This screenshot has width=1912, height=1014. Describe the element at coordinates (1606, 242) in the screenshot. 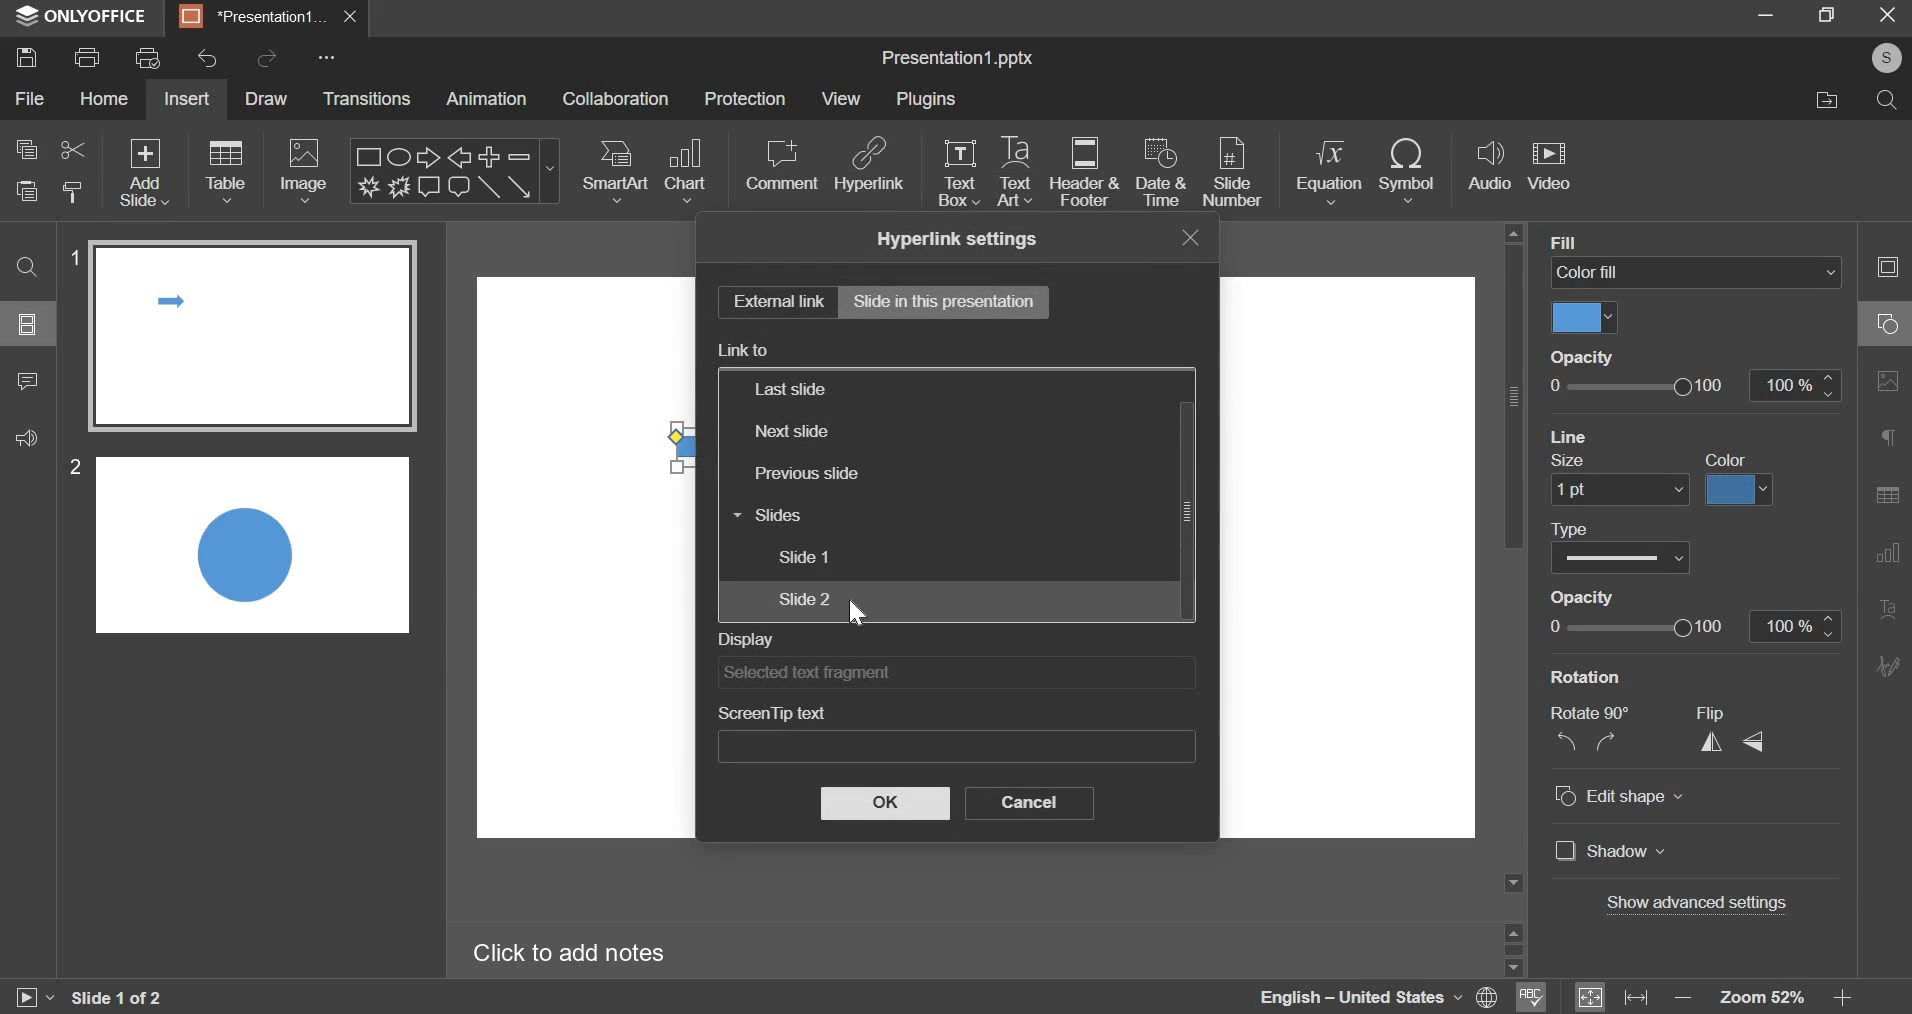

I see `background` at that location.